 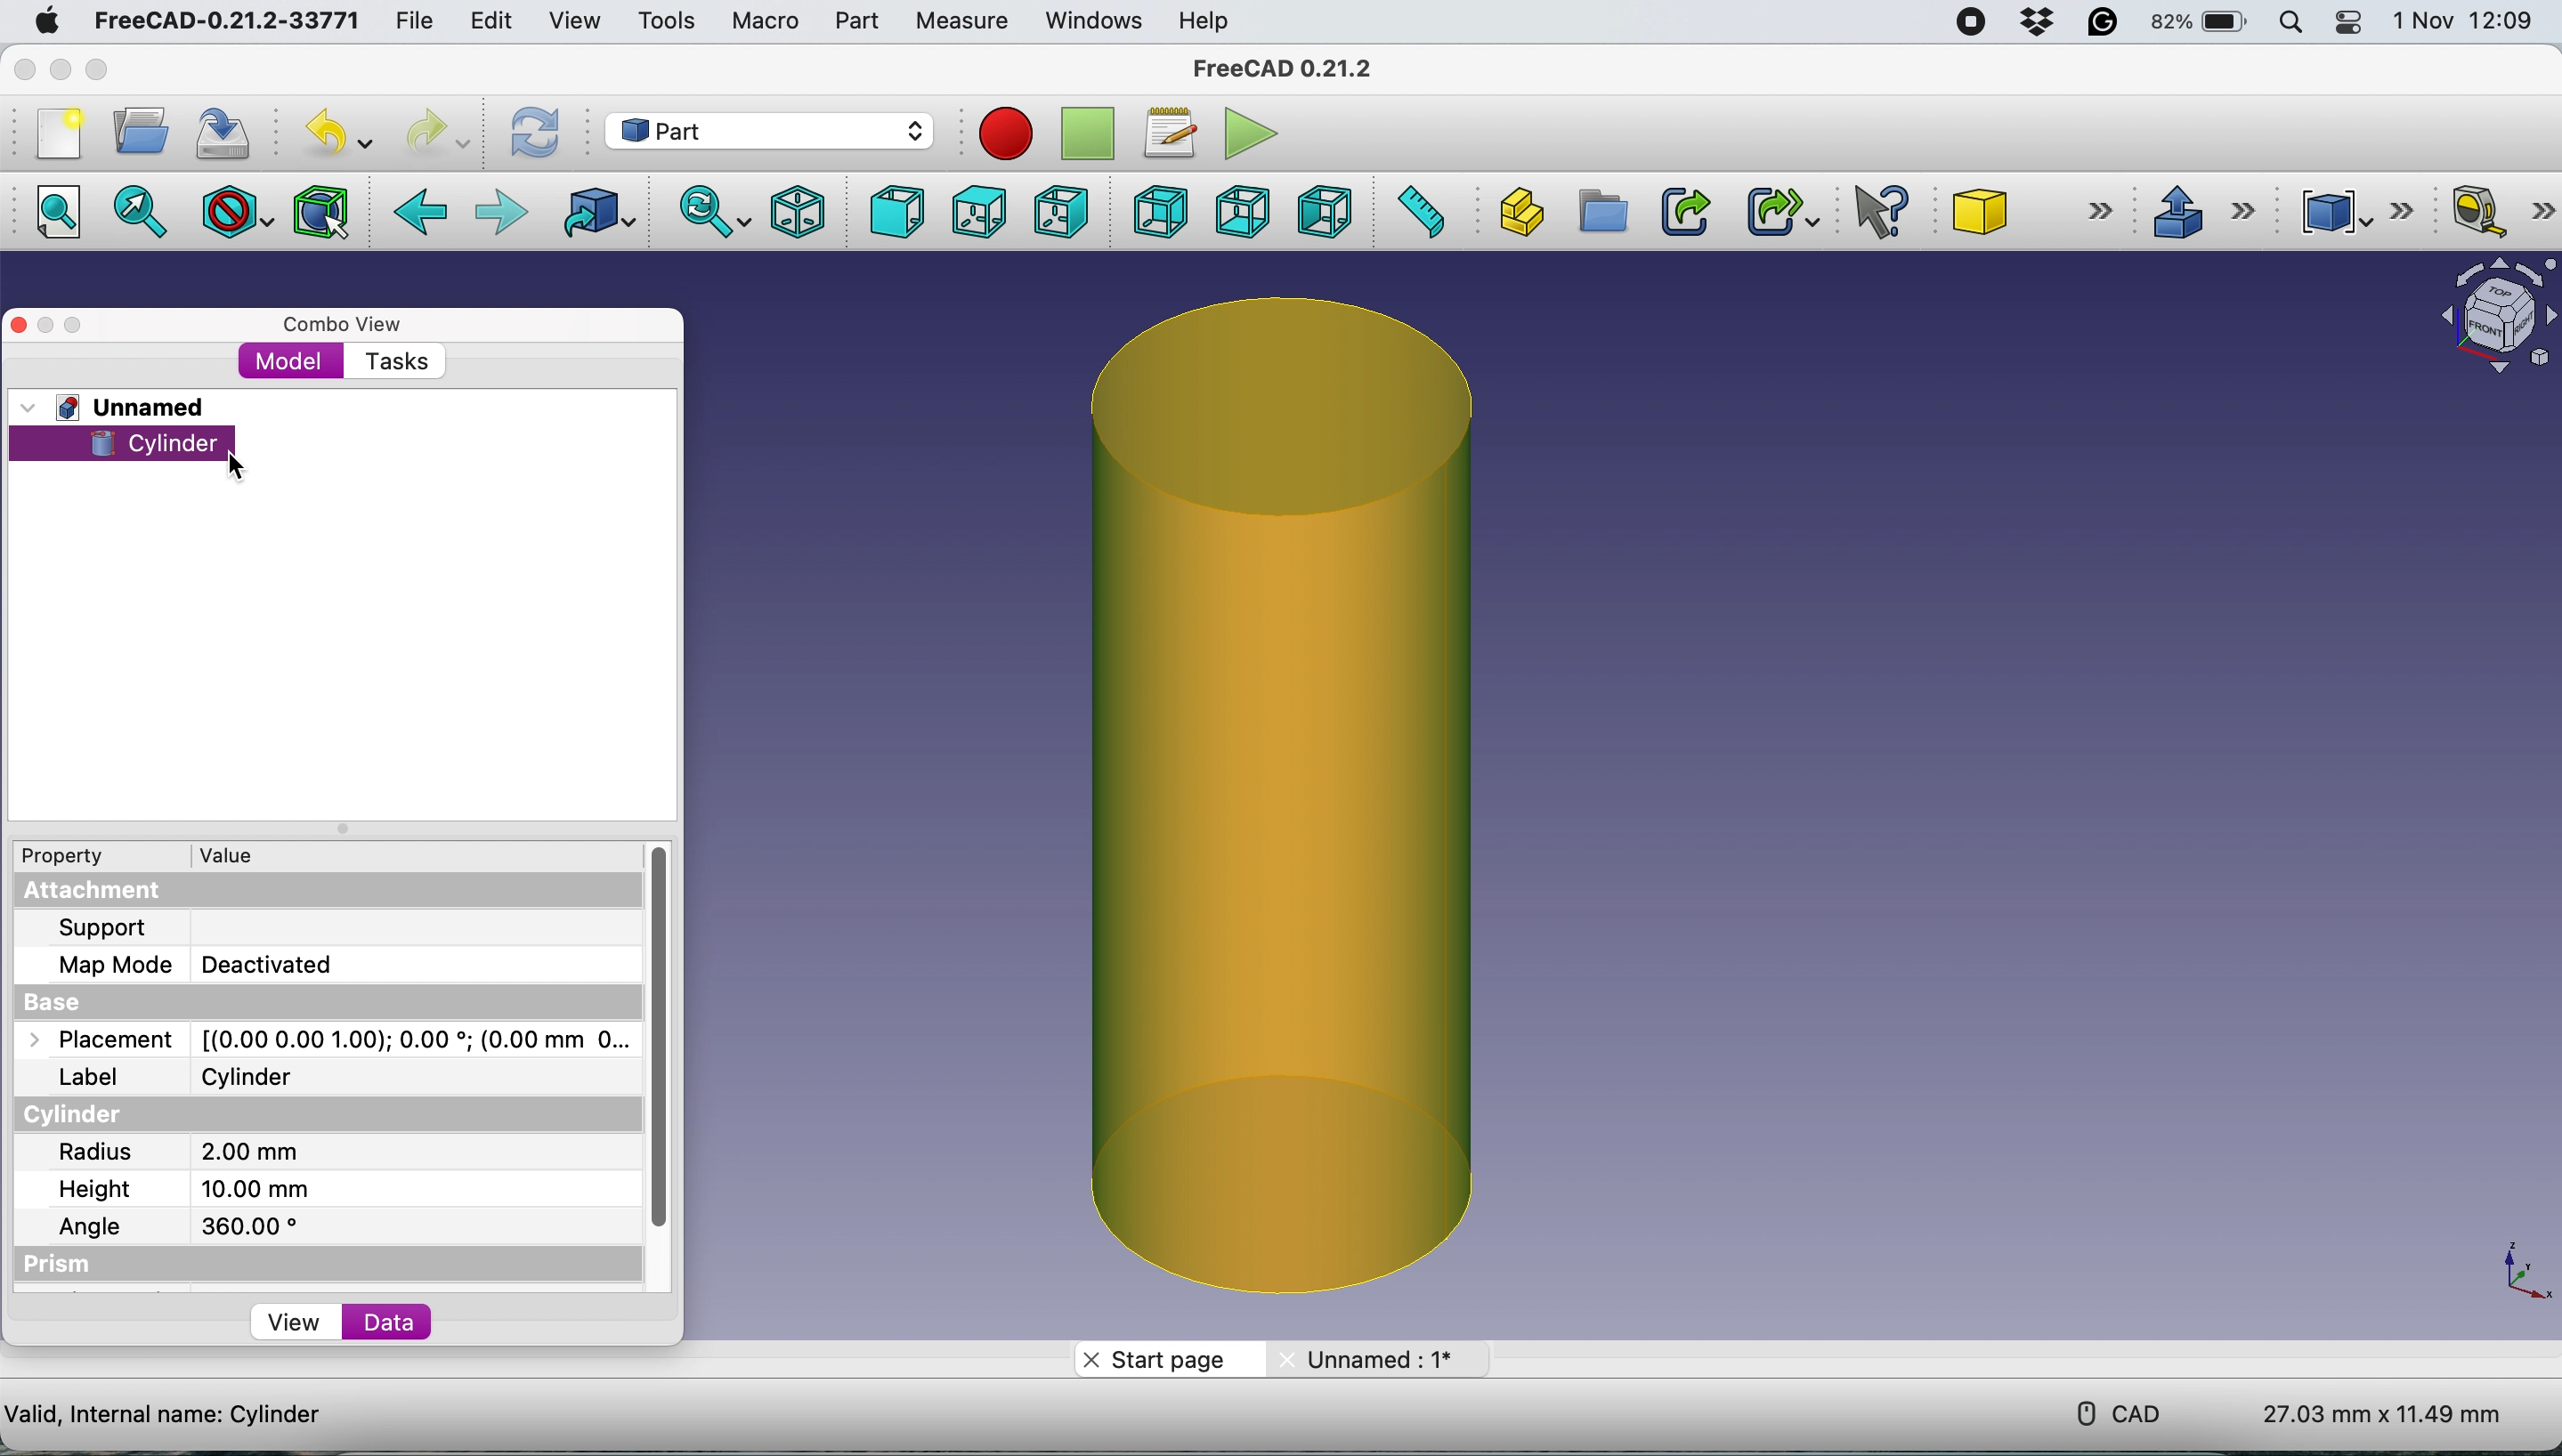 What do you see at coordinates (418, 20) in the screenshot?
I see `file` at bounding box center [418, 20].